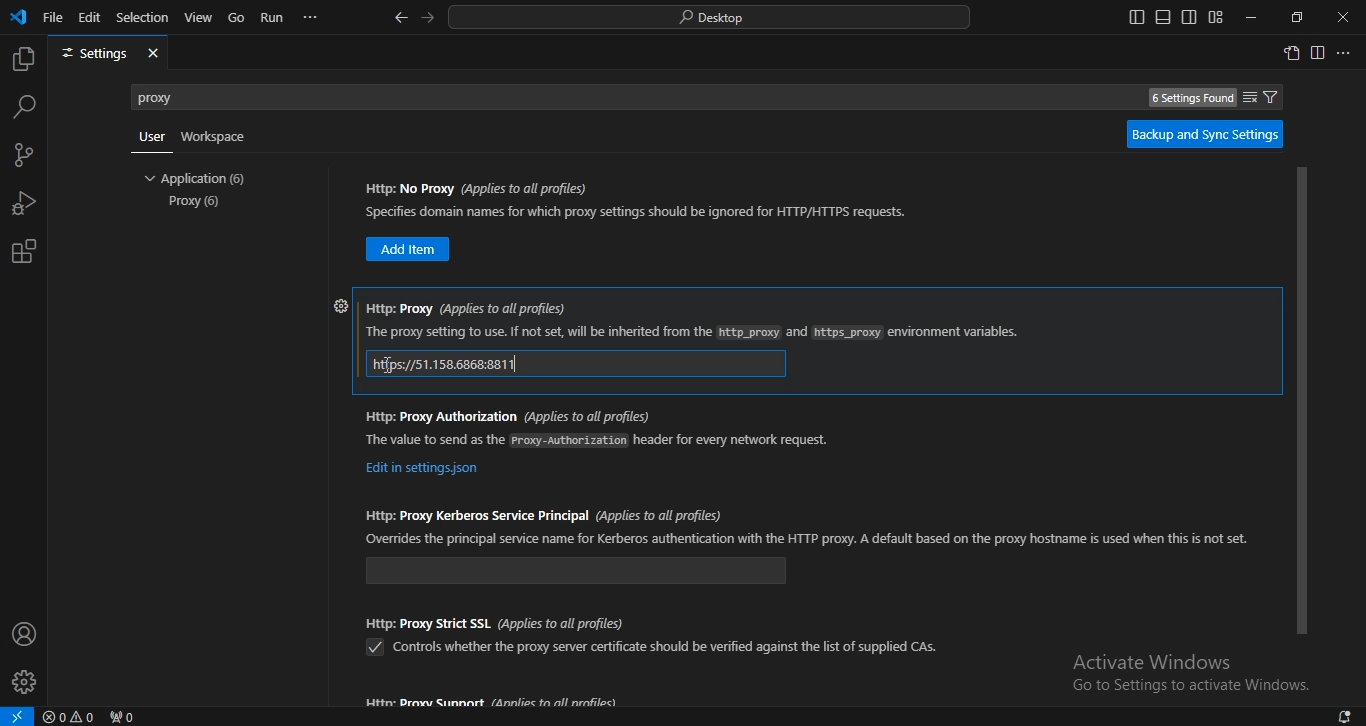 This screenshot has width=1366, height=726. What do you see at coordinates (197, 203) in the screenshot?
I see `proxy` at bounding box center [197, 203].